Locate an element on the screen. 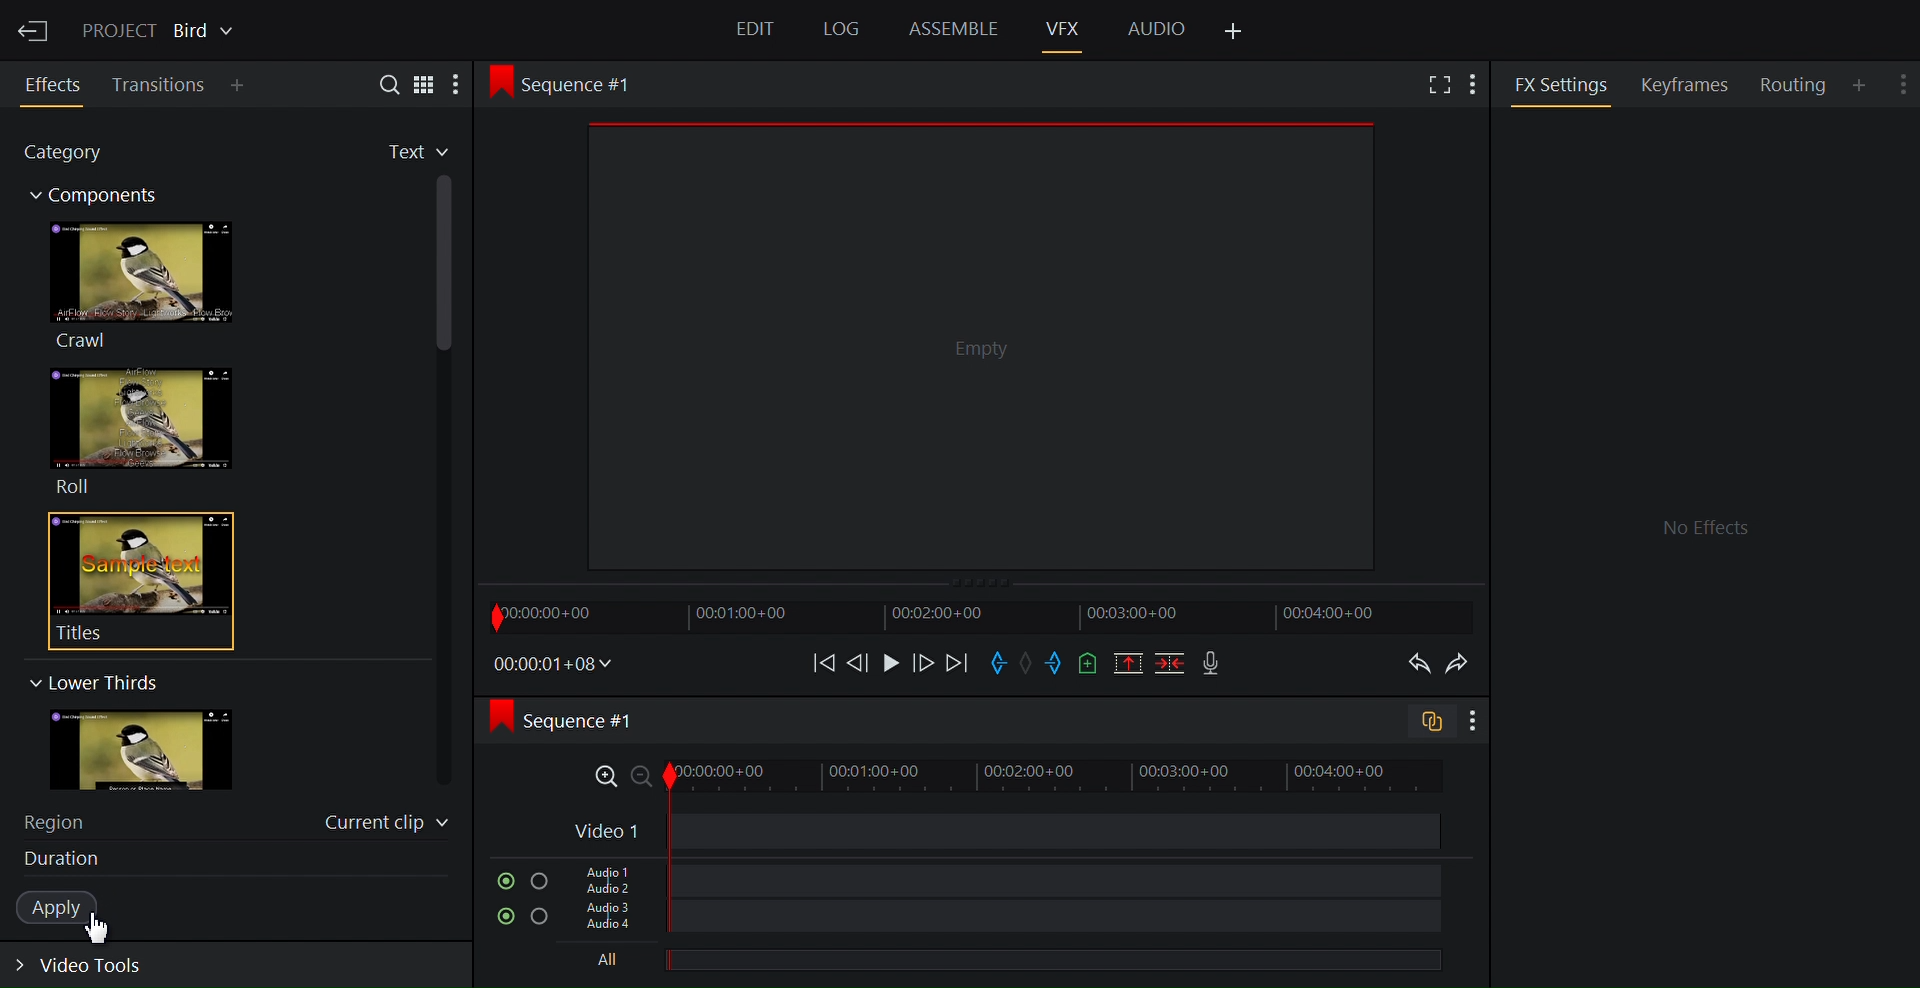 This screenshot has height=988, width=1920. Add a cue is located at coordinates (1088, 665).